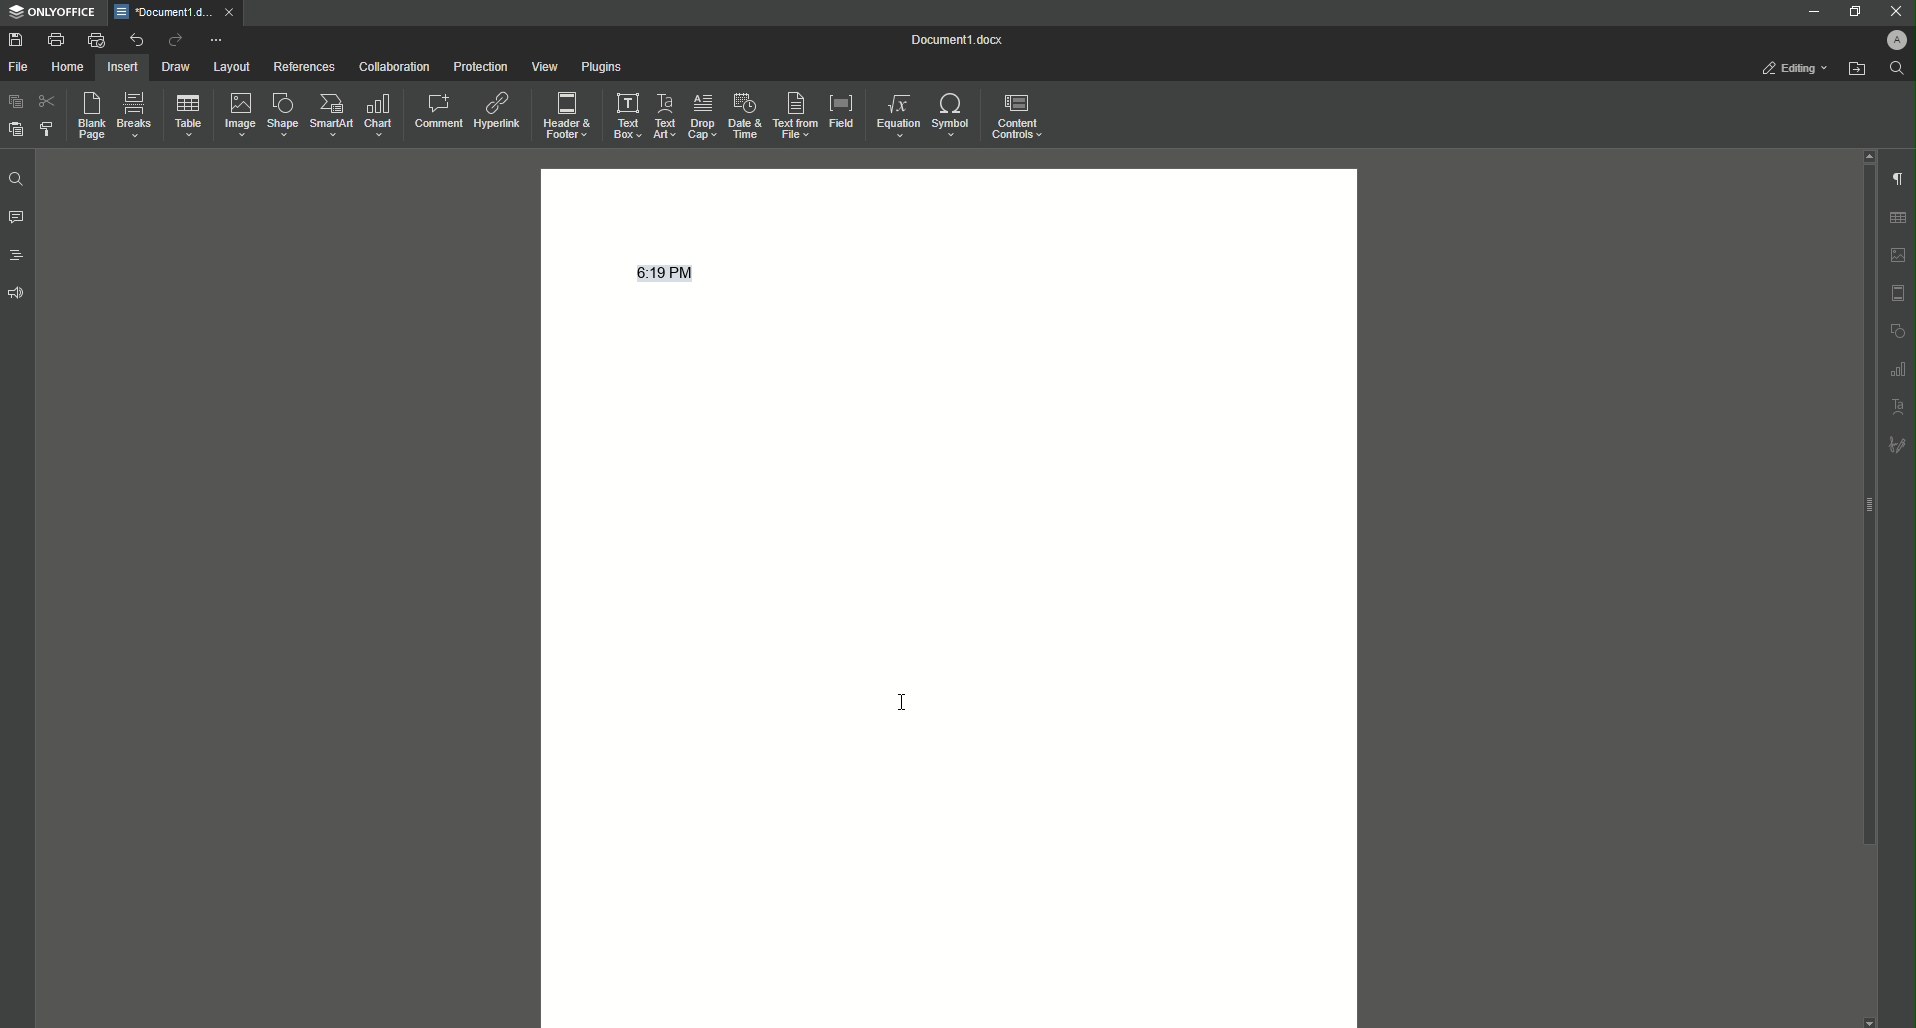  Describe the element at coordinates (134, 116) in the screenshot. I see `Breaks` at that location.